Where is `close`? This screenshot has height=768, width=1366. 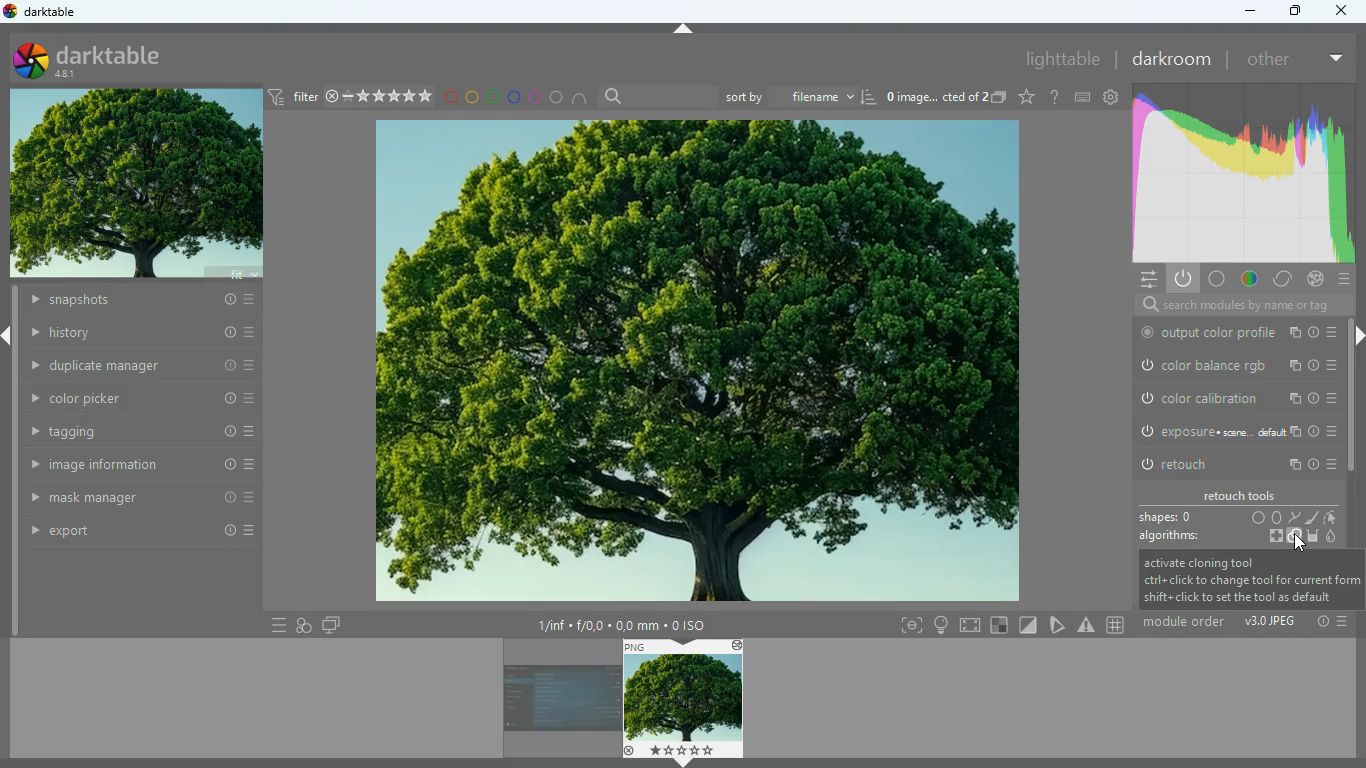
close is located at coordinates (1344, 12).